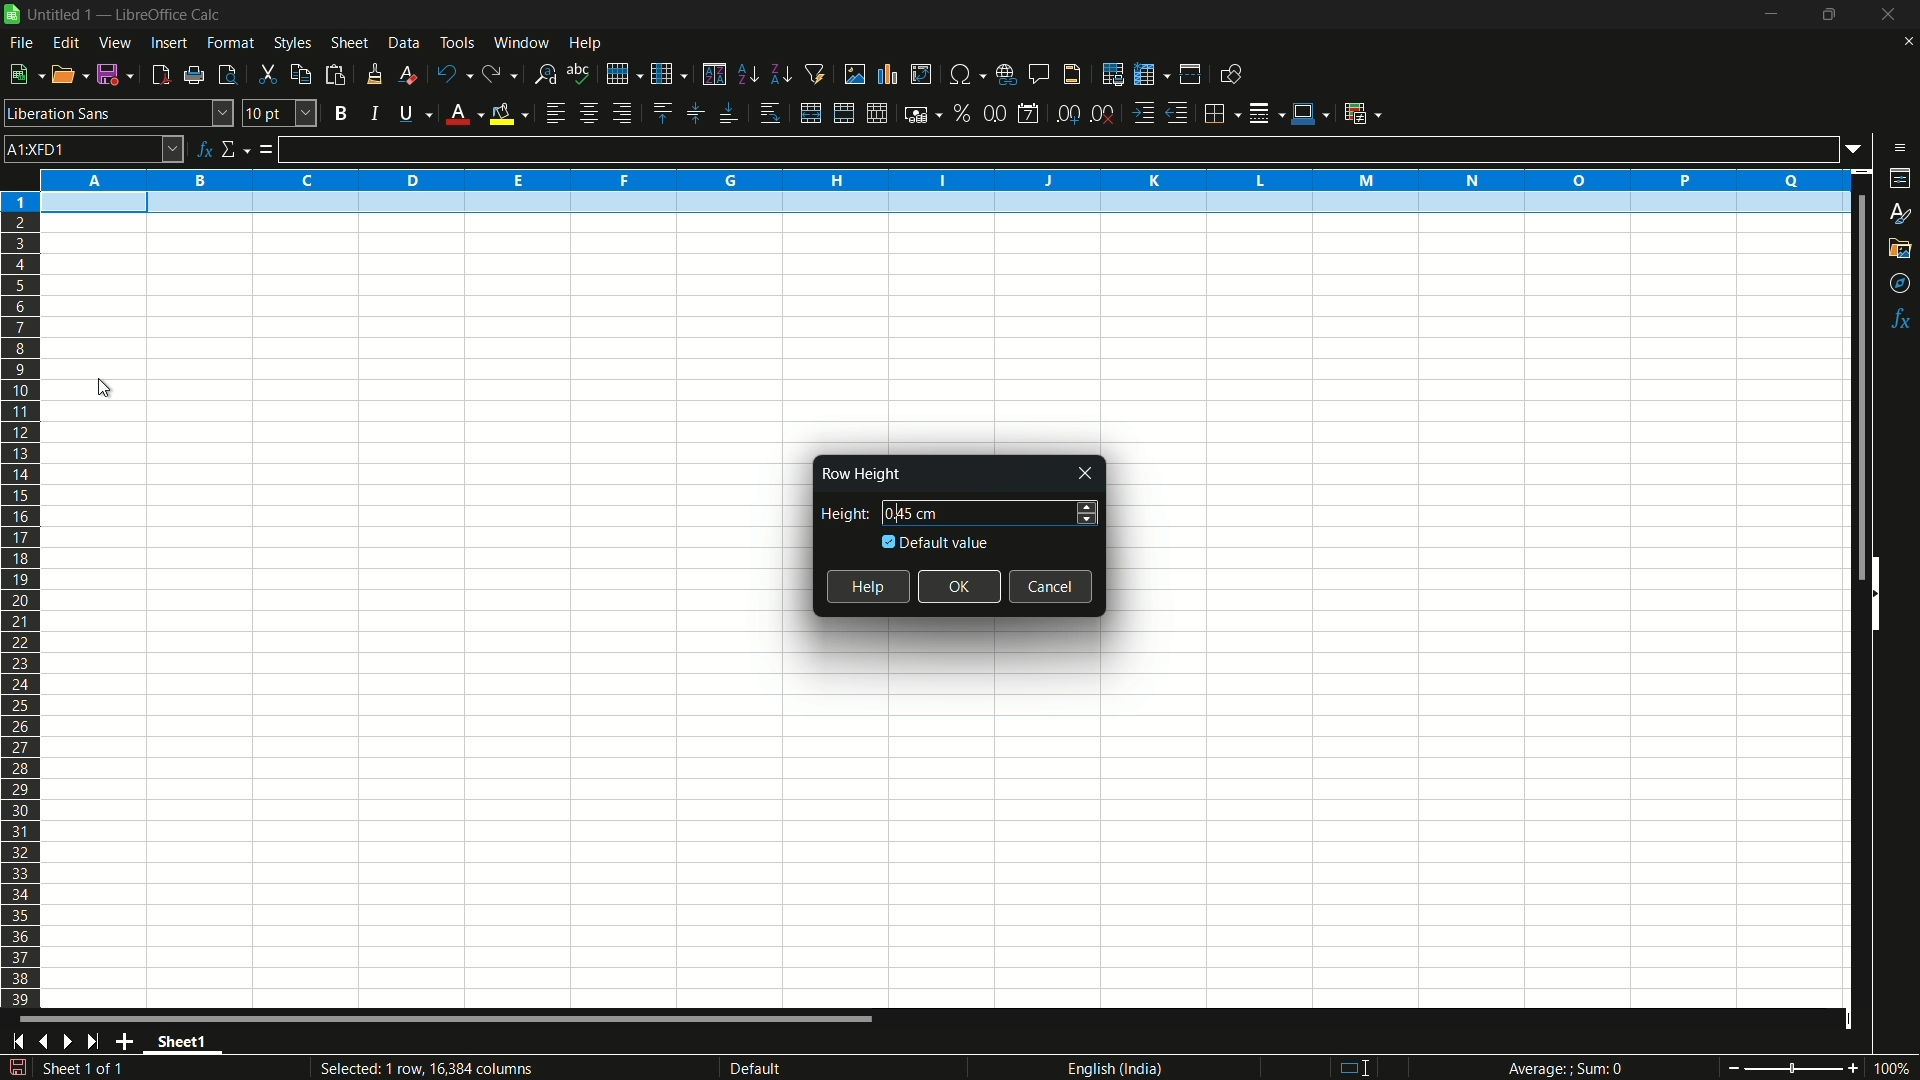 This screenshot has width=1920, height=1080. What do you see at coordinates (868, 587) in the screenshot?
I see `help` at bounding box center [868, 587].